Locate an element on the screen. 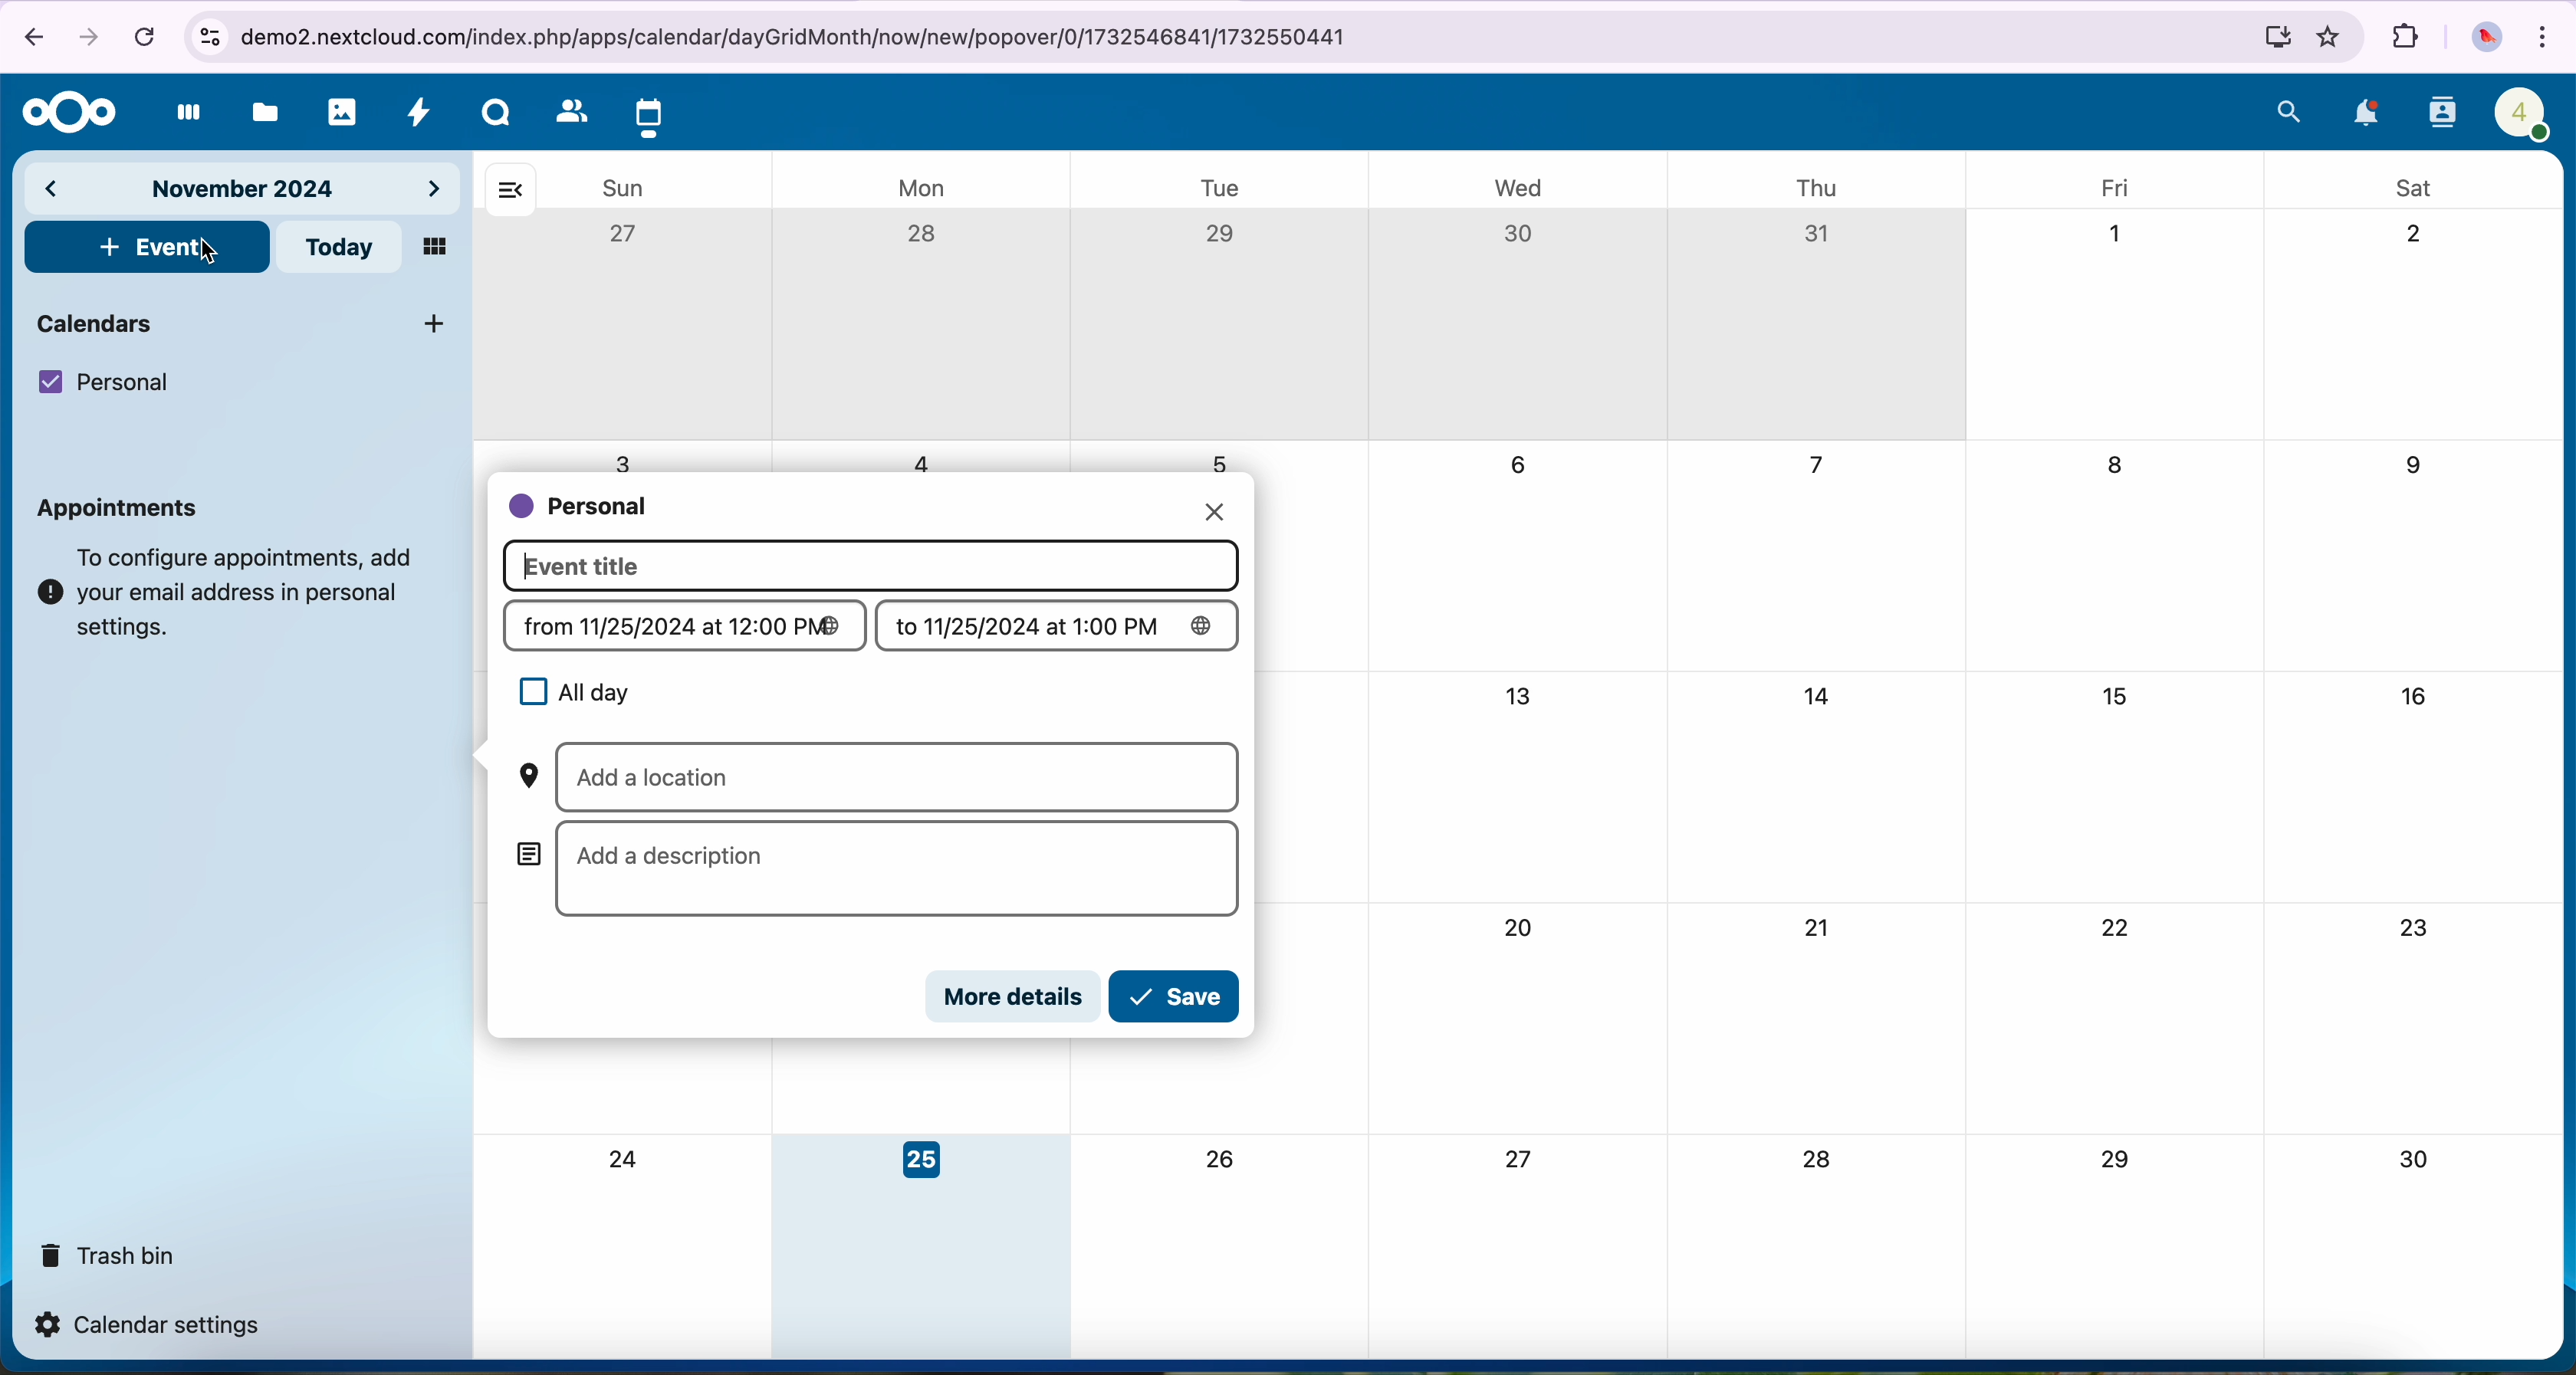  Talk is located at coordinates (496, 112).